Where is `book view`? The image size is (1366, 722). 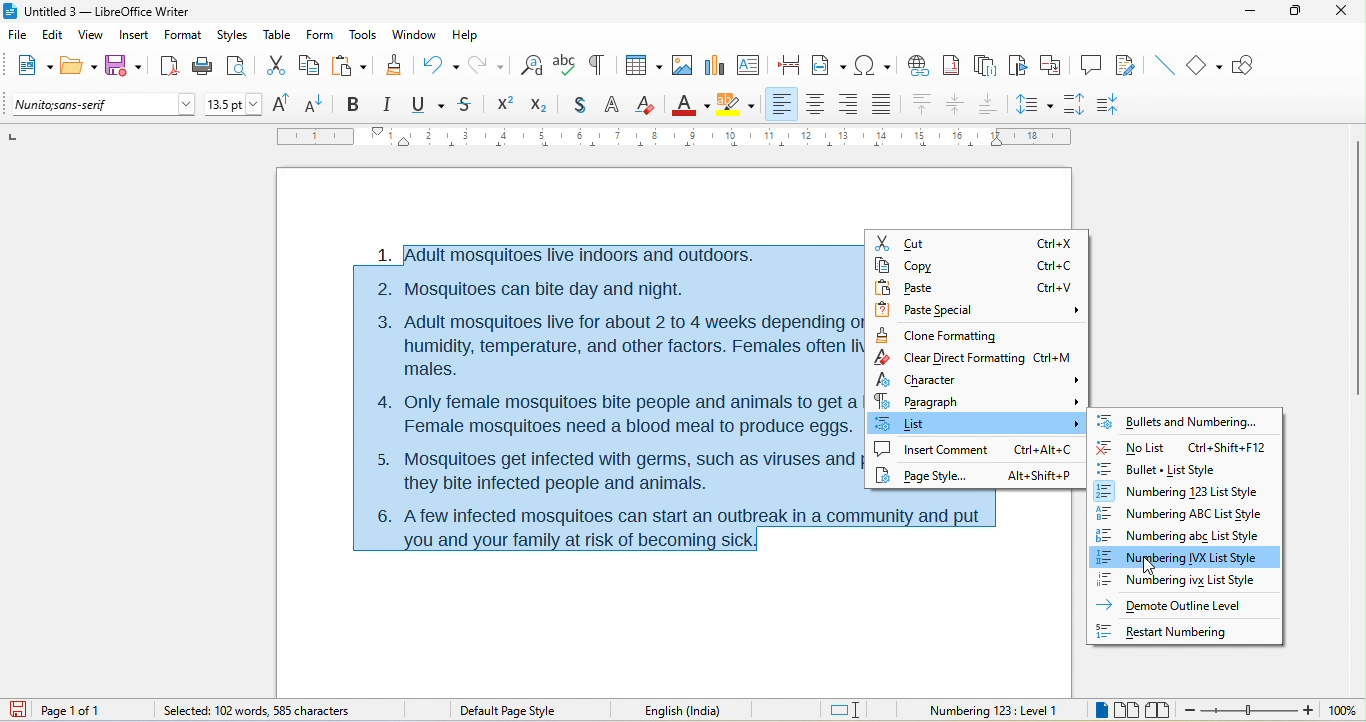 book view is located at coordinates (1157, 709).